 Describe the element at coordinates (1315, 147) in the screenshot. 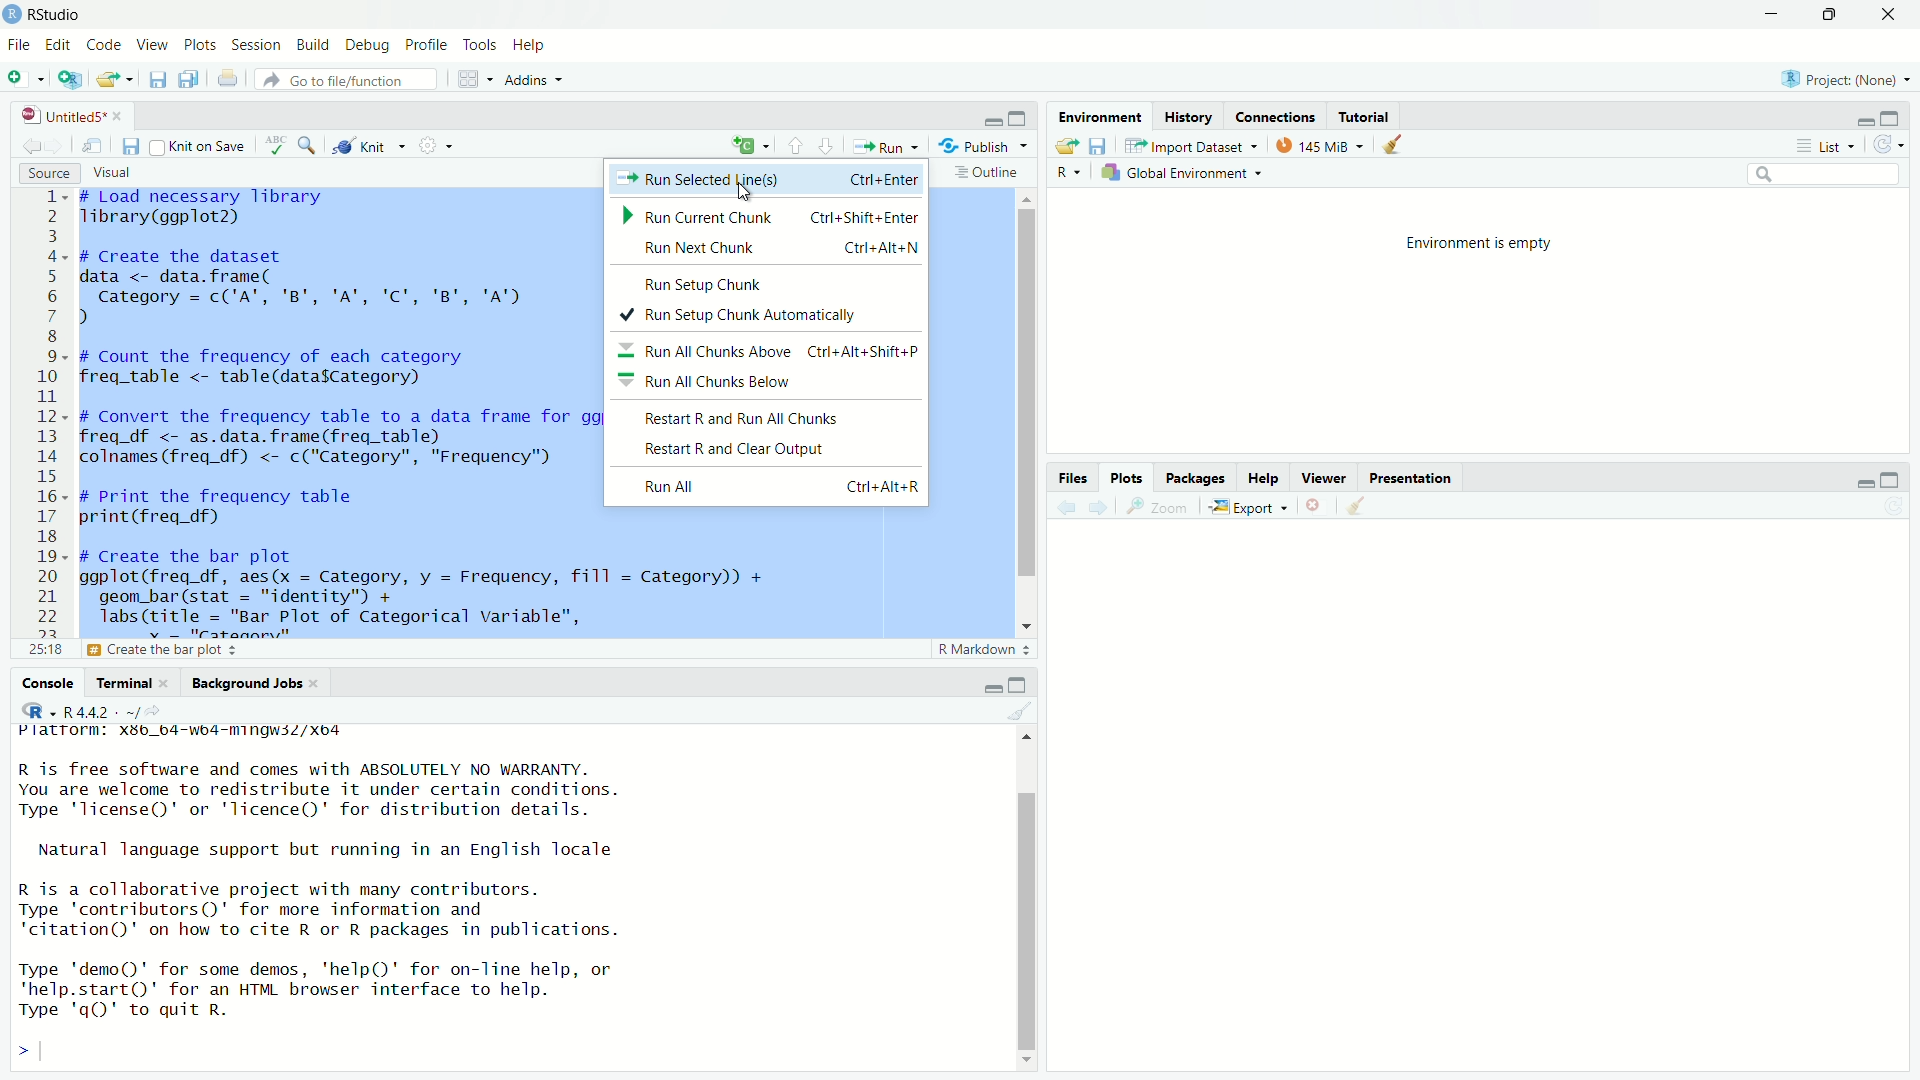

I see `145 MiB` at that location.